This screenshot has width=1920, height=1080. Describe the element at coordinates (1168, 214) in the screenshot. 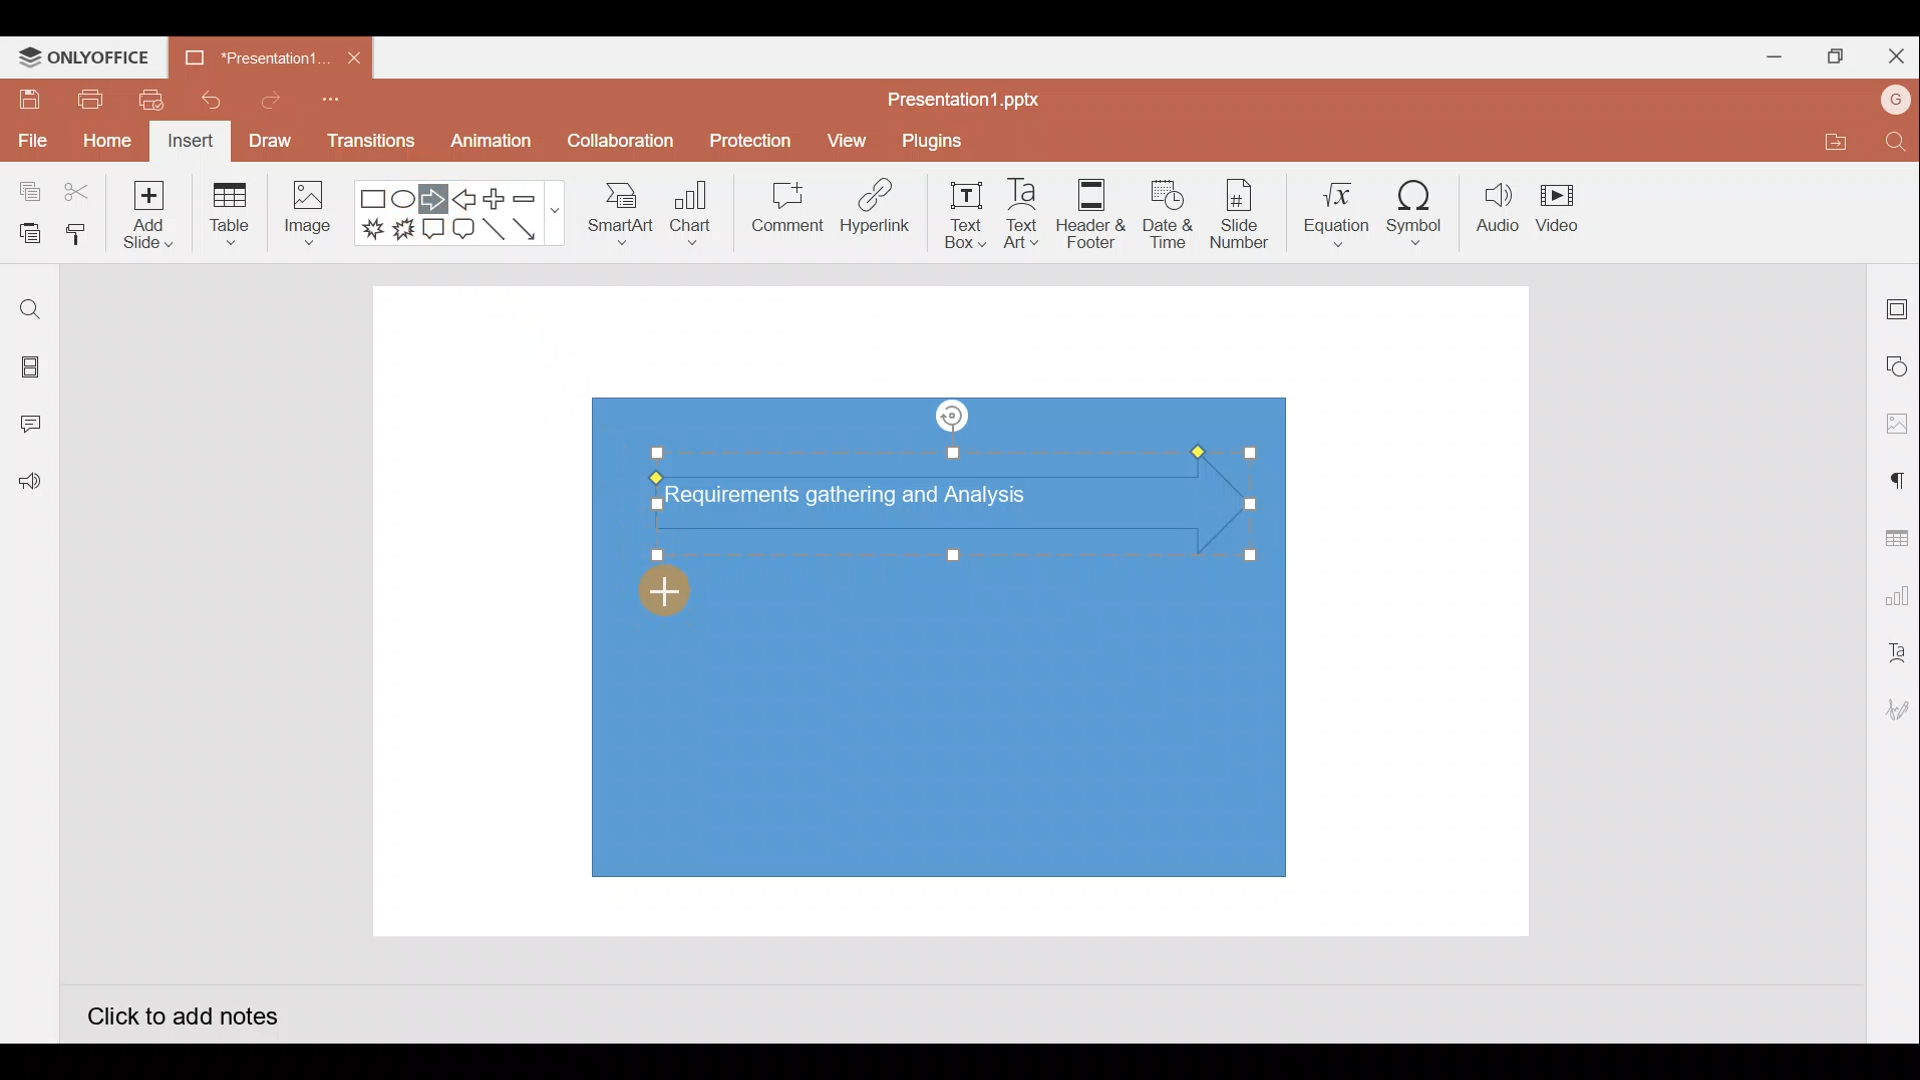

I see `Date & time` at that location.